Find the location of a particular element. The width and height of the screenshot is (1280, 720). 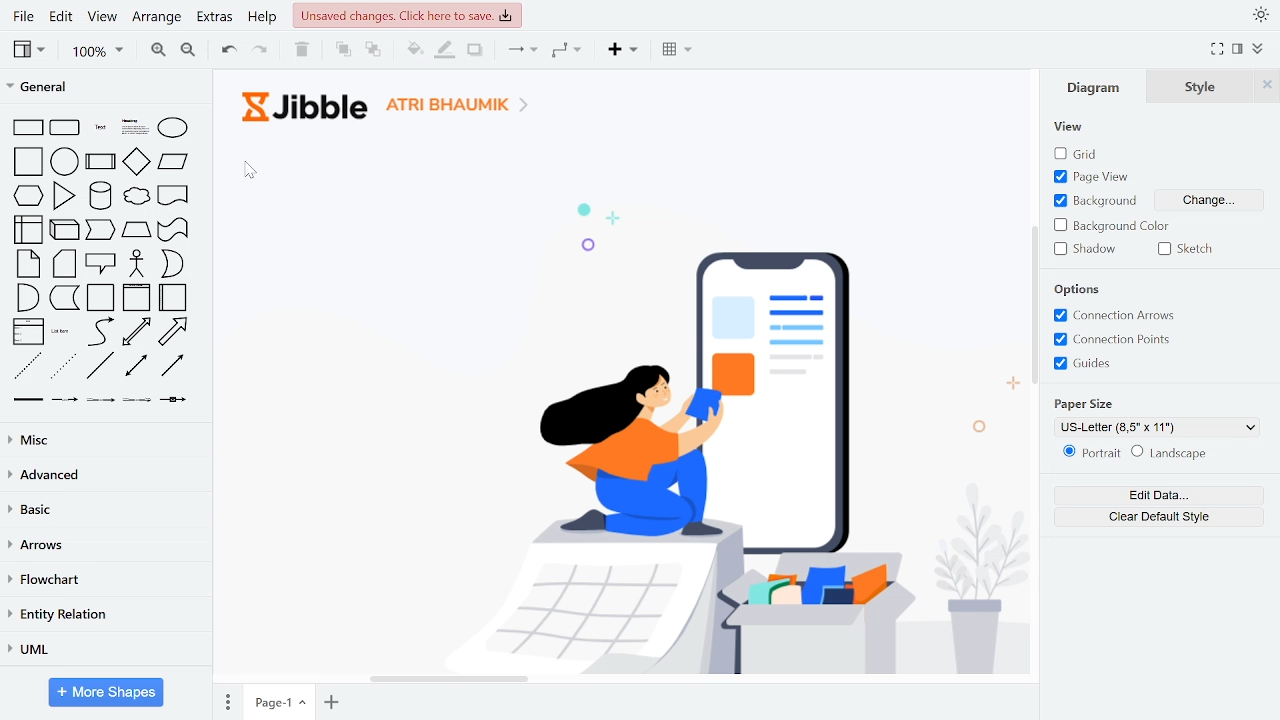

collapse is located at coordinates (1258, 49).